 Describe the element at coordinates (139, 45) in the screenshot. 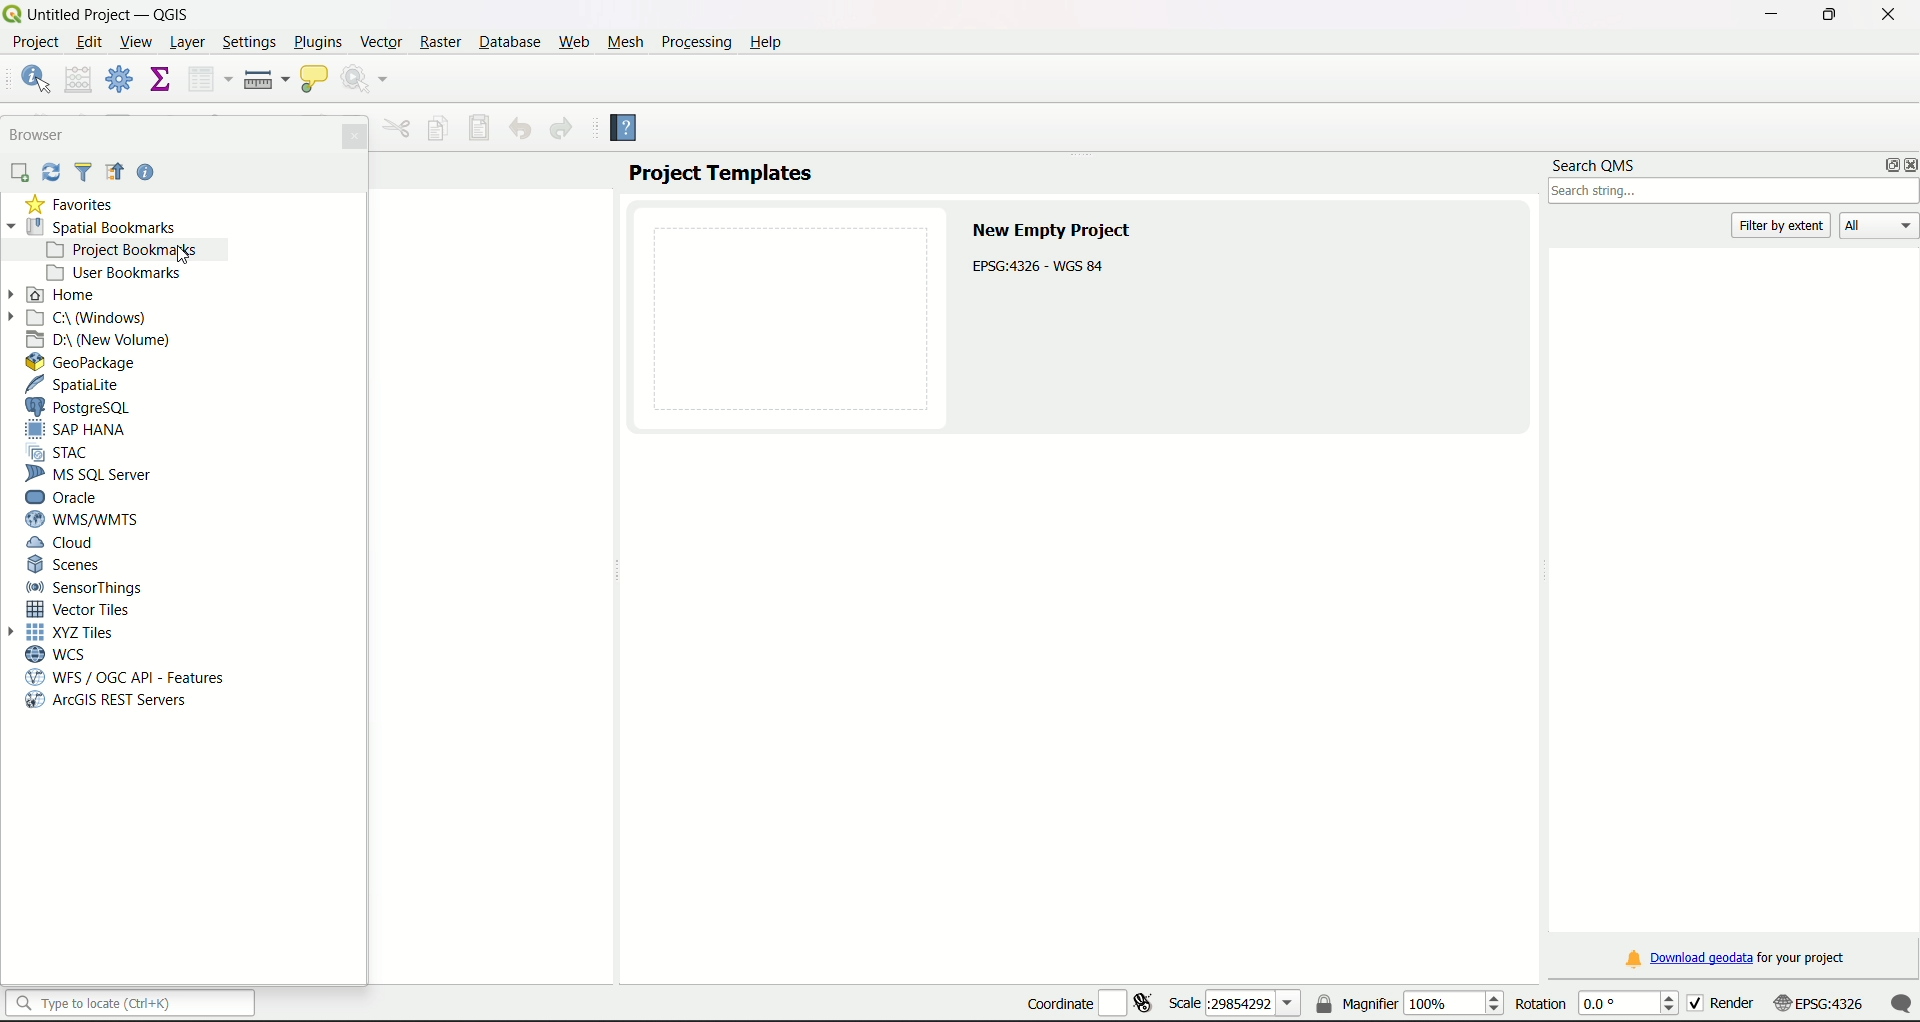

I see `View` at that location.